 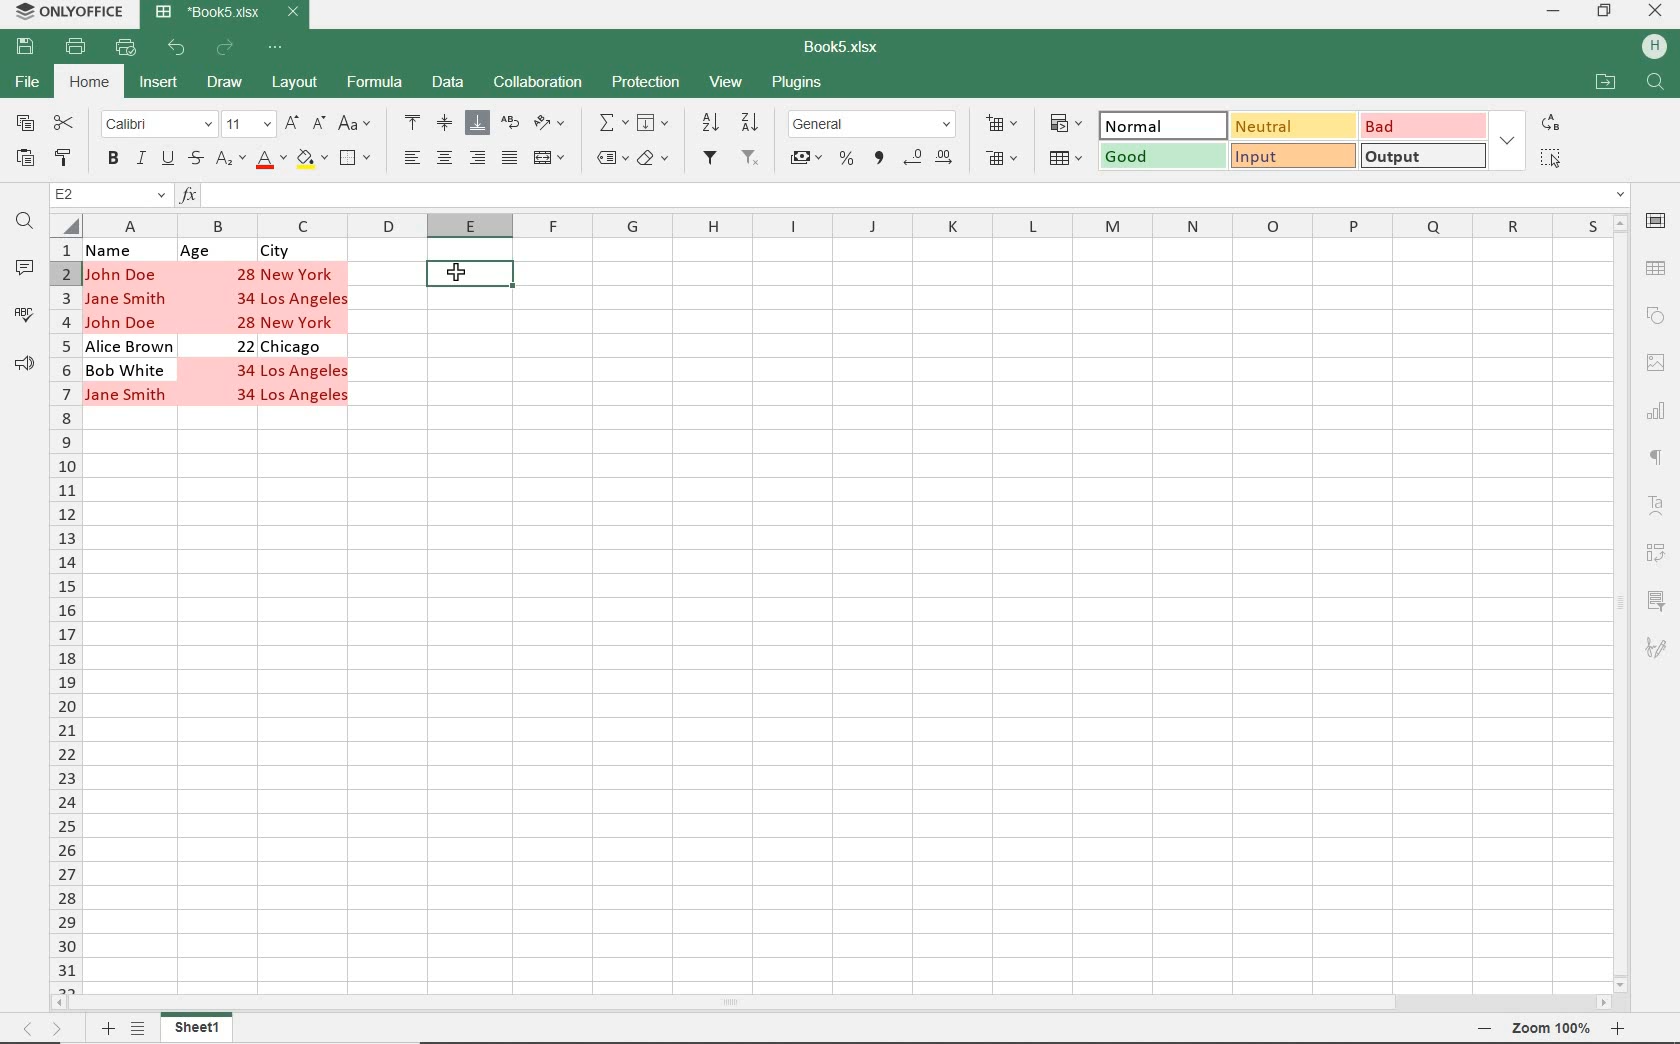 What do you see at coordinates (24, 47) in the screenshot?
I see `SAVE` at bounding box center [24, 47].